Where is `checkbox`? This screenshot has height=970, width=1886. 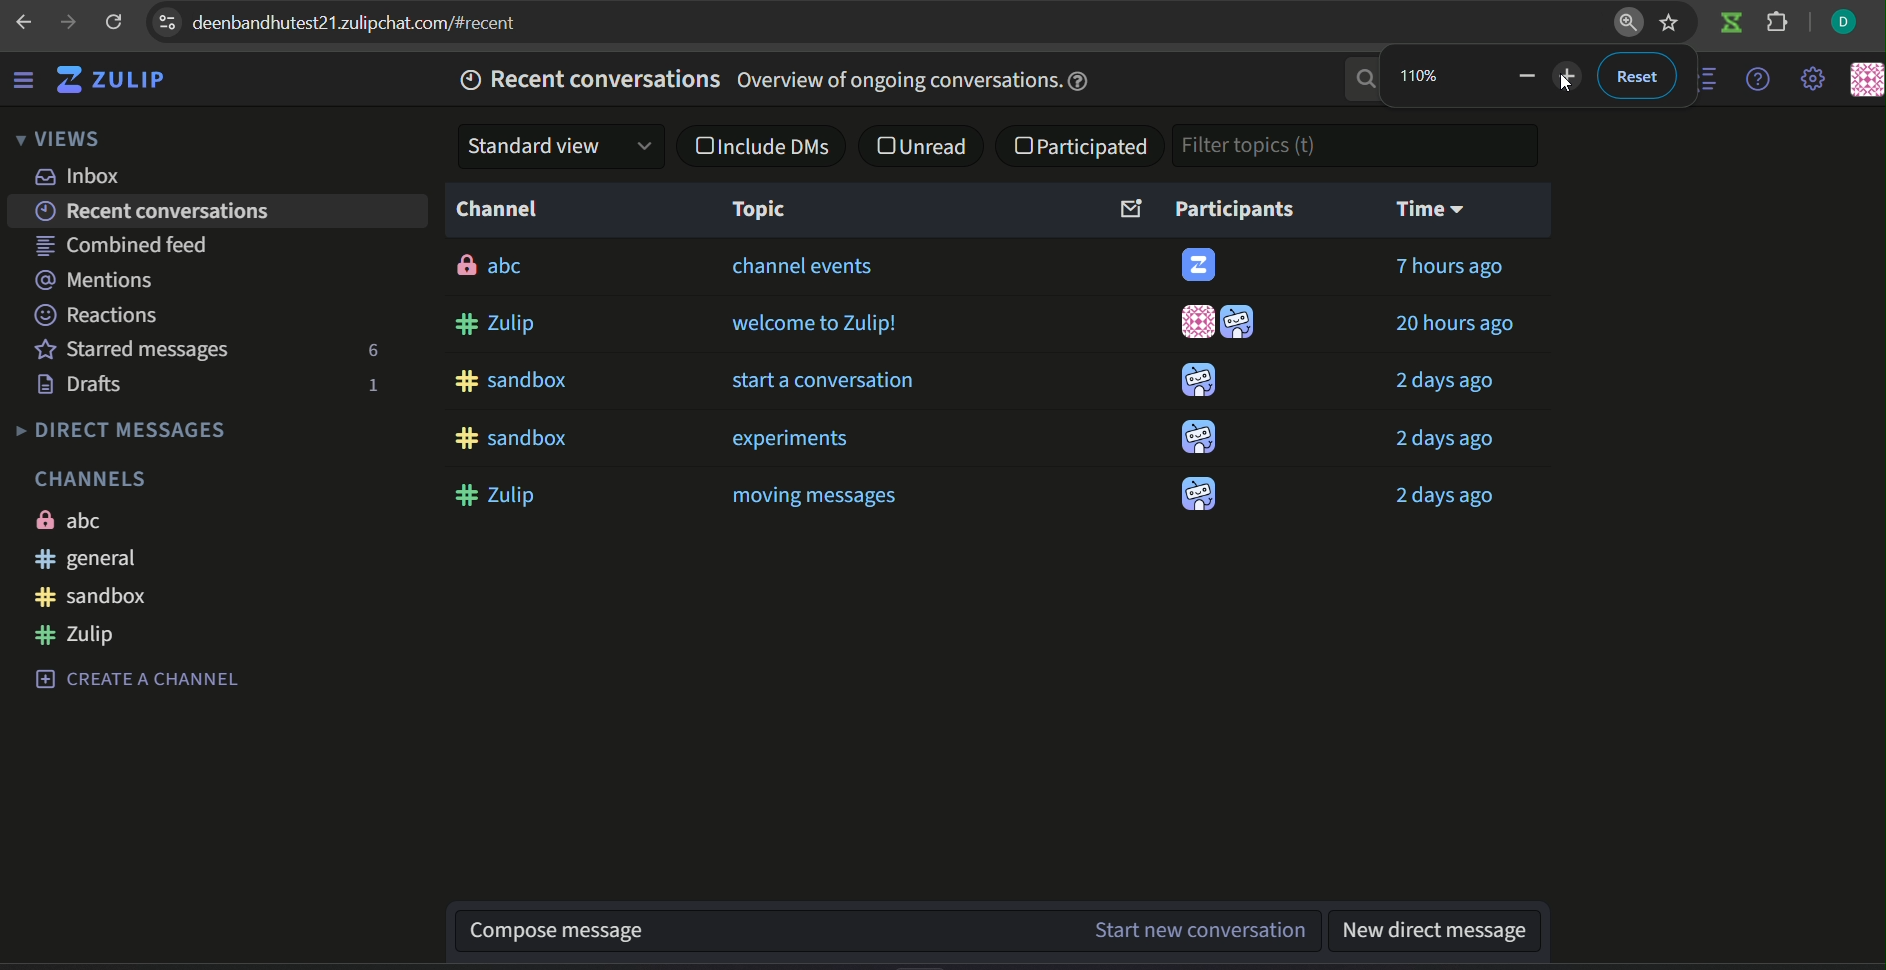 checkbox is located at coordinates (767, 148).